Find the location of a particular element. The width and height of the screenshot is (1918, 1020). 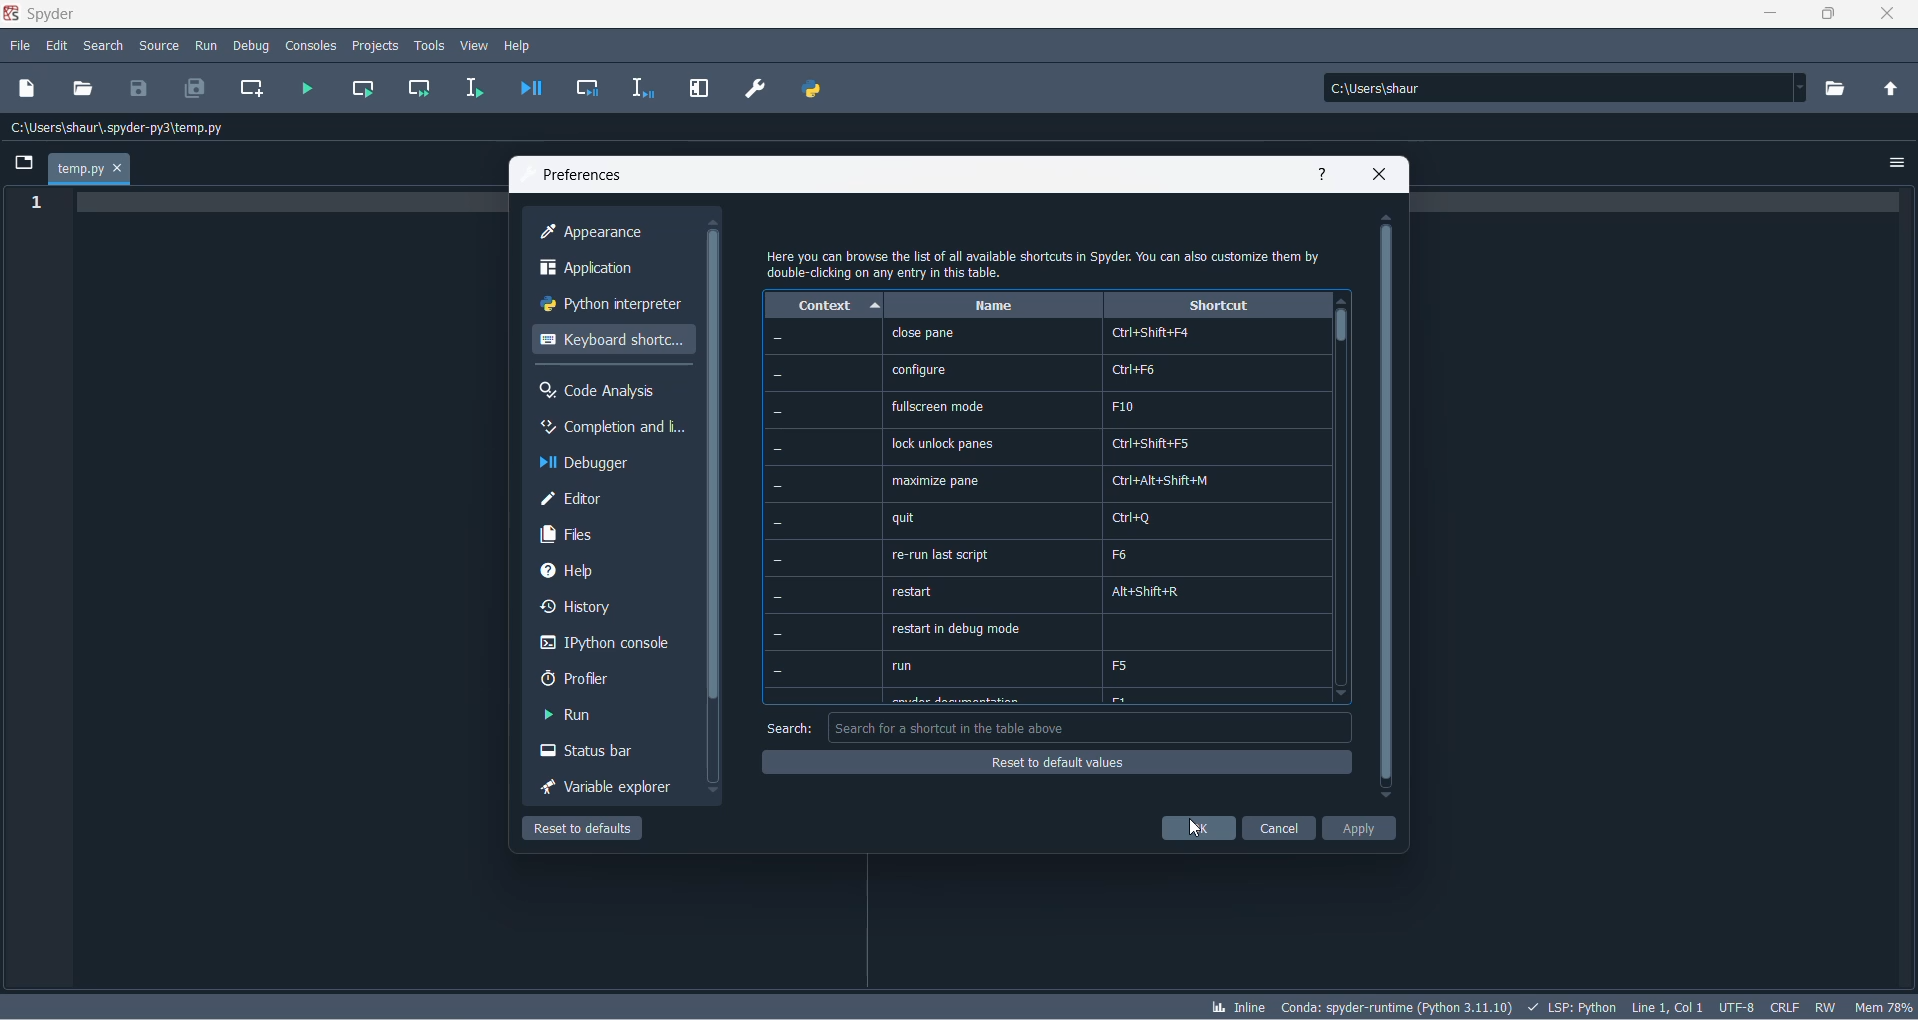

scrollbar is located at coordinates (718, 466).